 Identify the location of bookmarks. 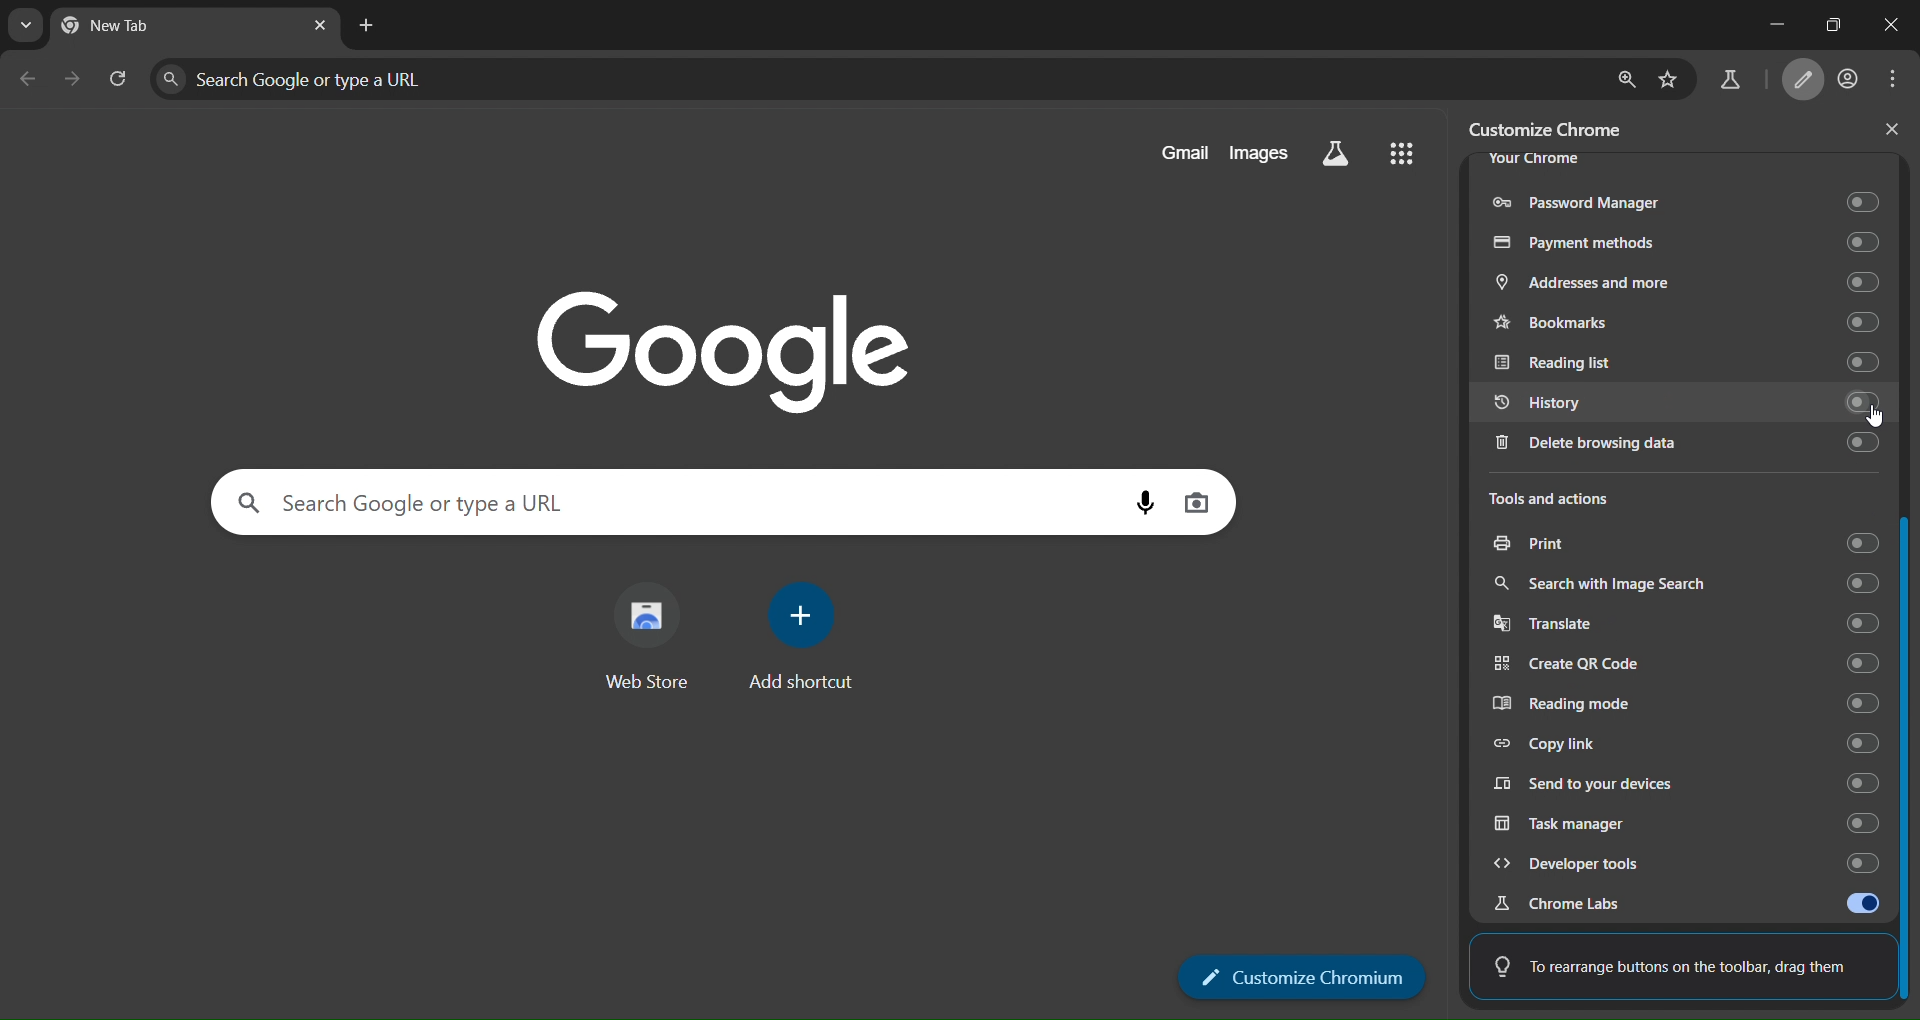
(1688, 321).